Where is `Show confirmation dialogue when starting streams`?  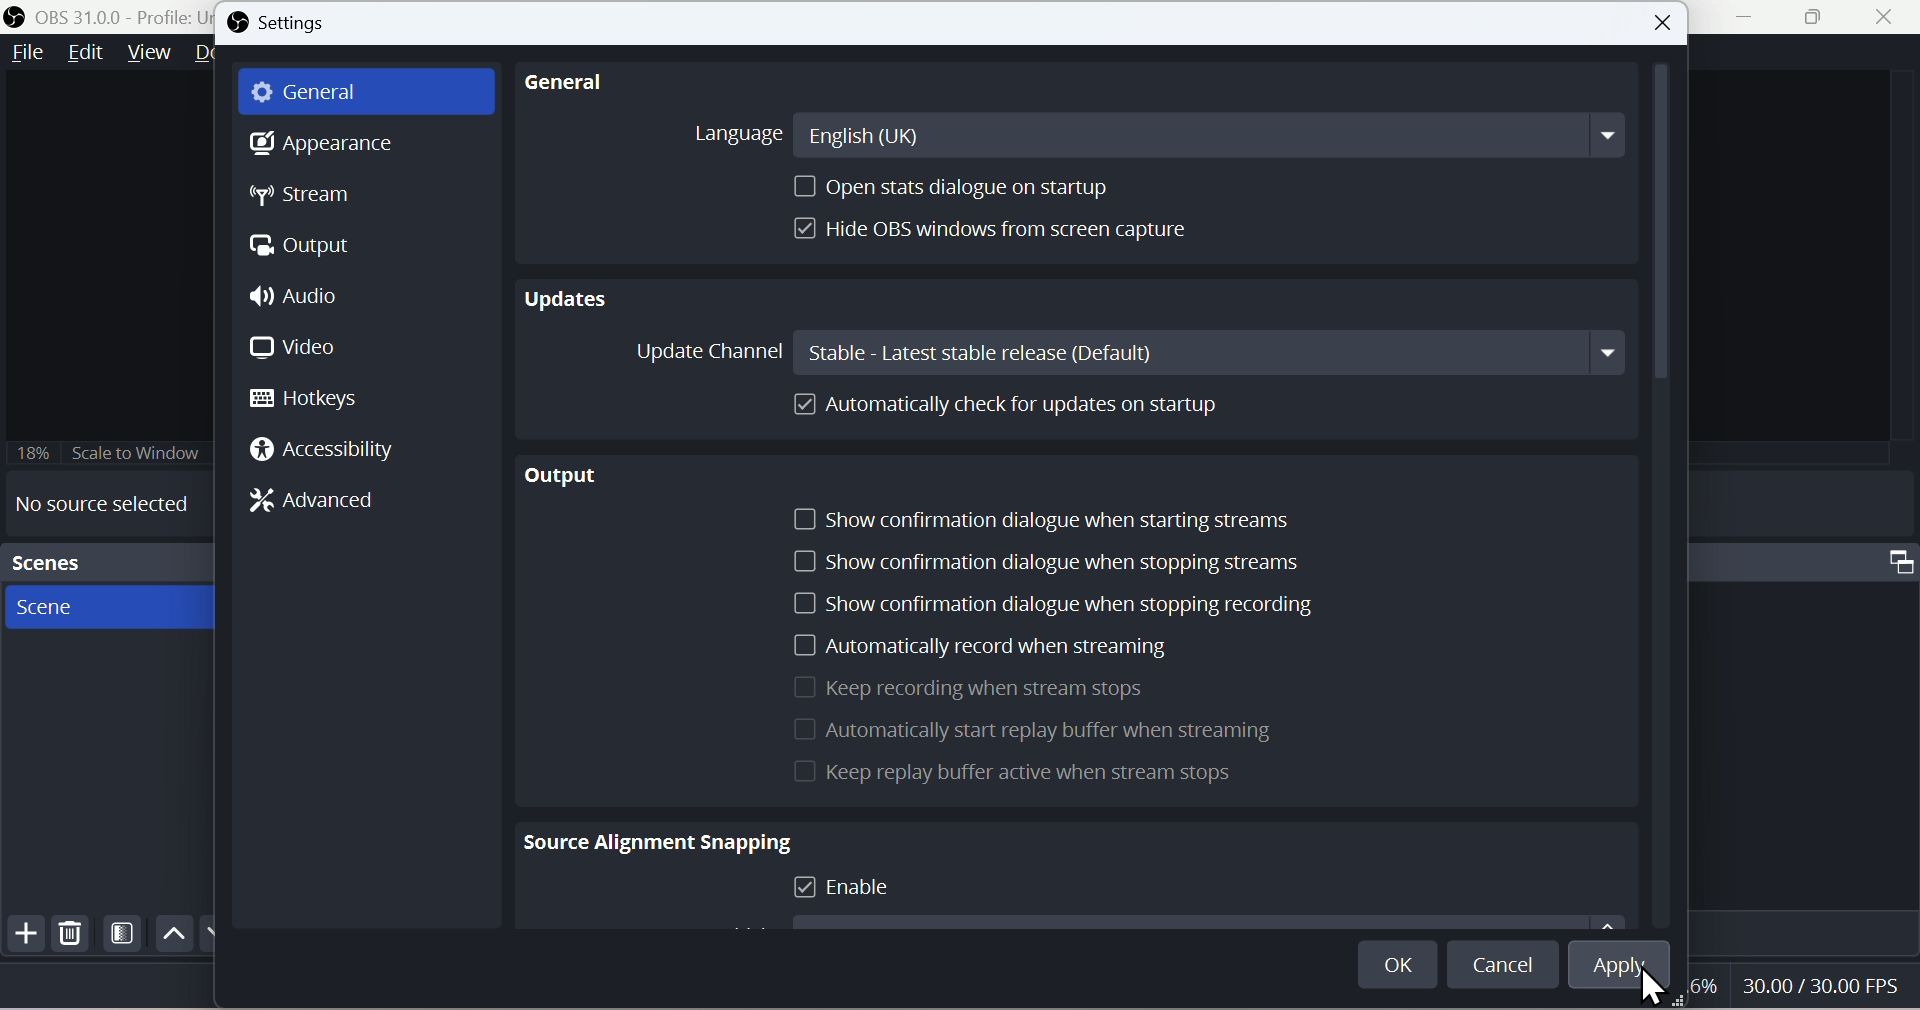 Show confirmation dialogue when starting streams is located at coordinates (1055, 519).